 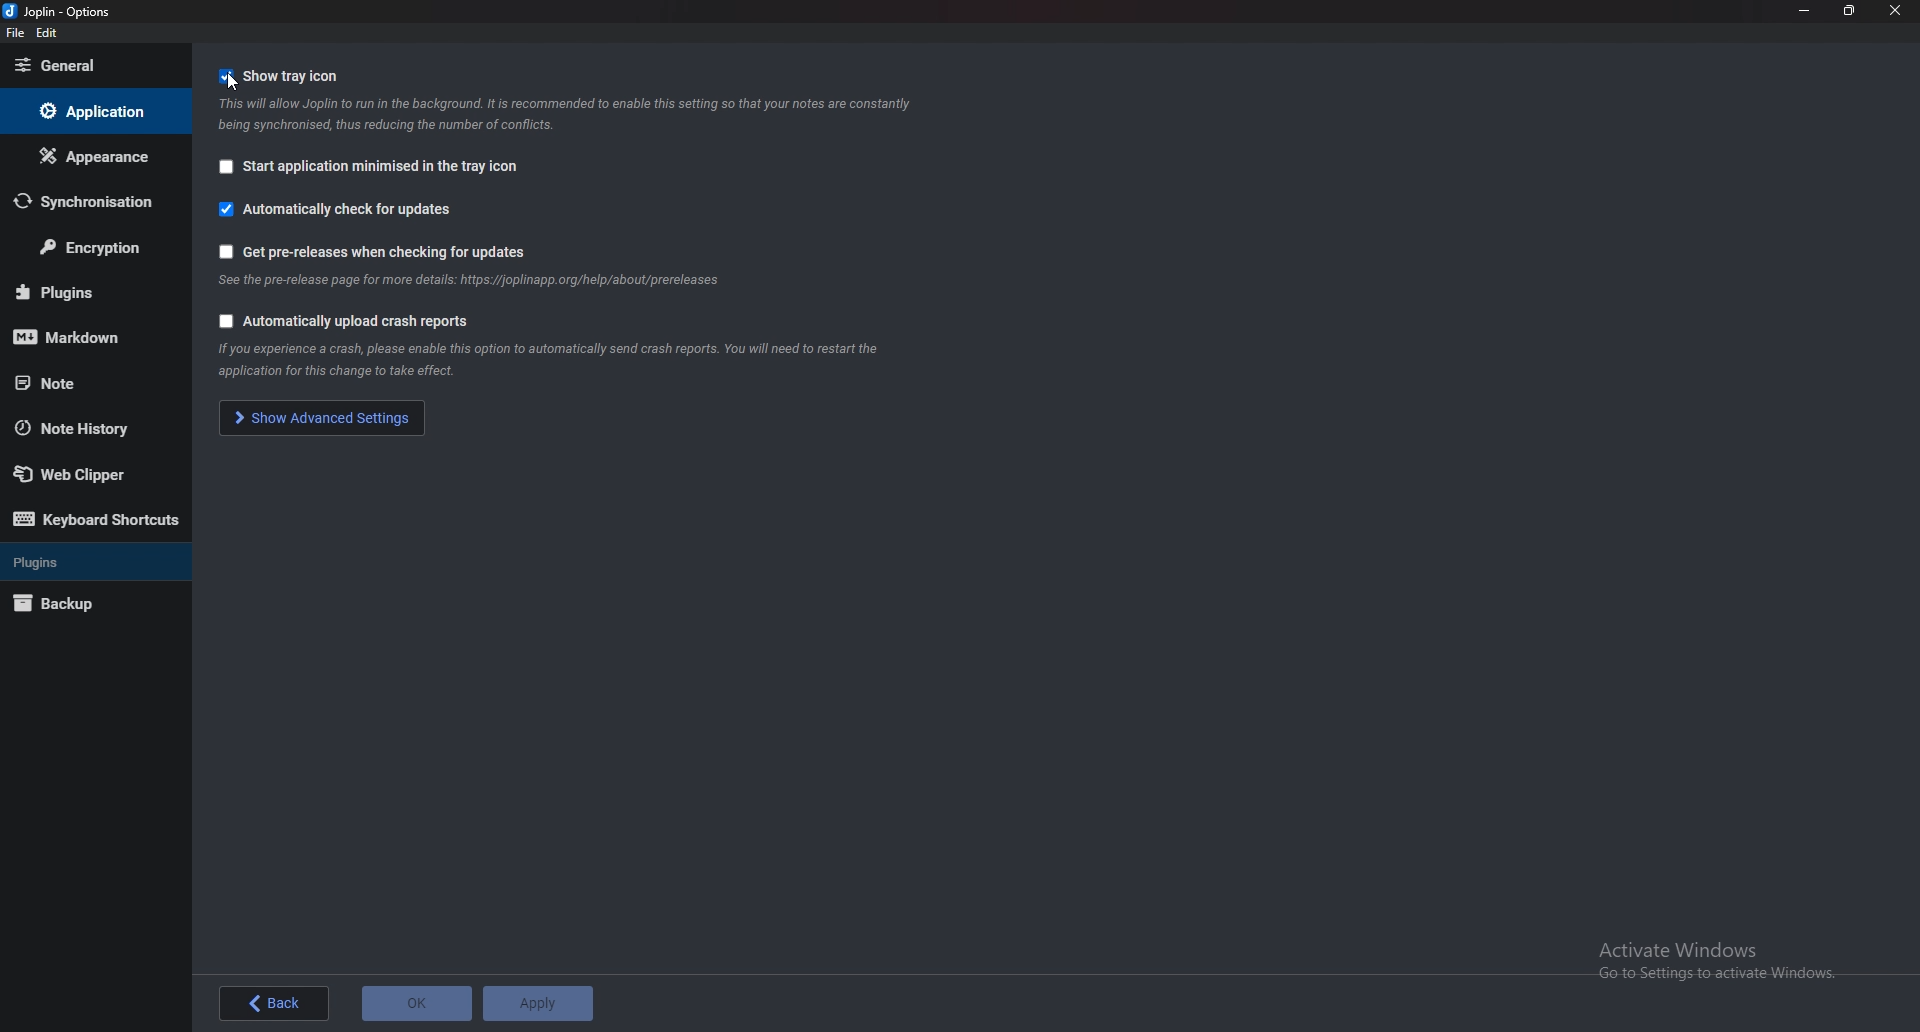 I want to click on info, so click(x=475, y=282).